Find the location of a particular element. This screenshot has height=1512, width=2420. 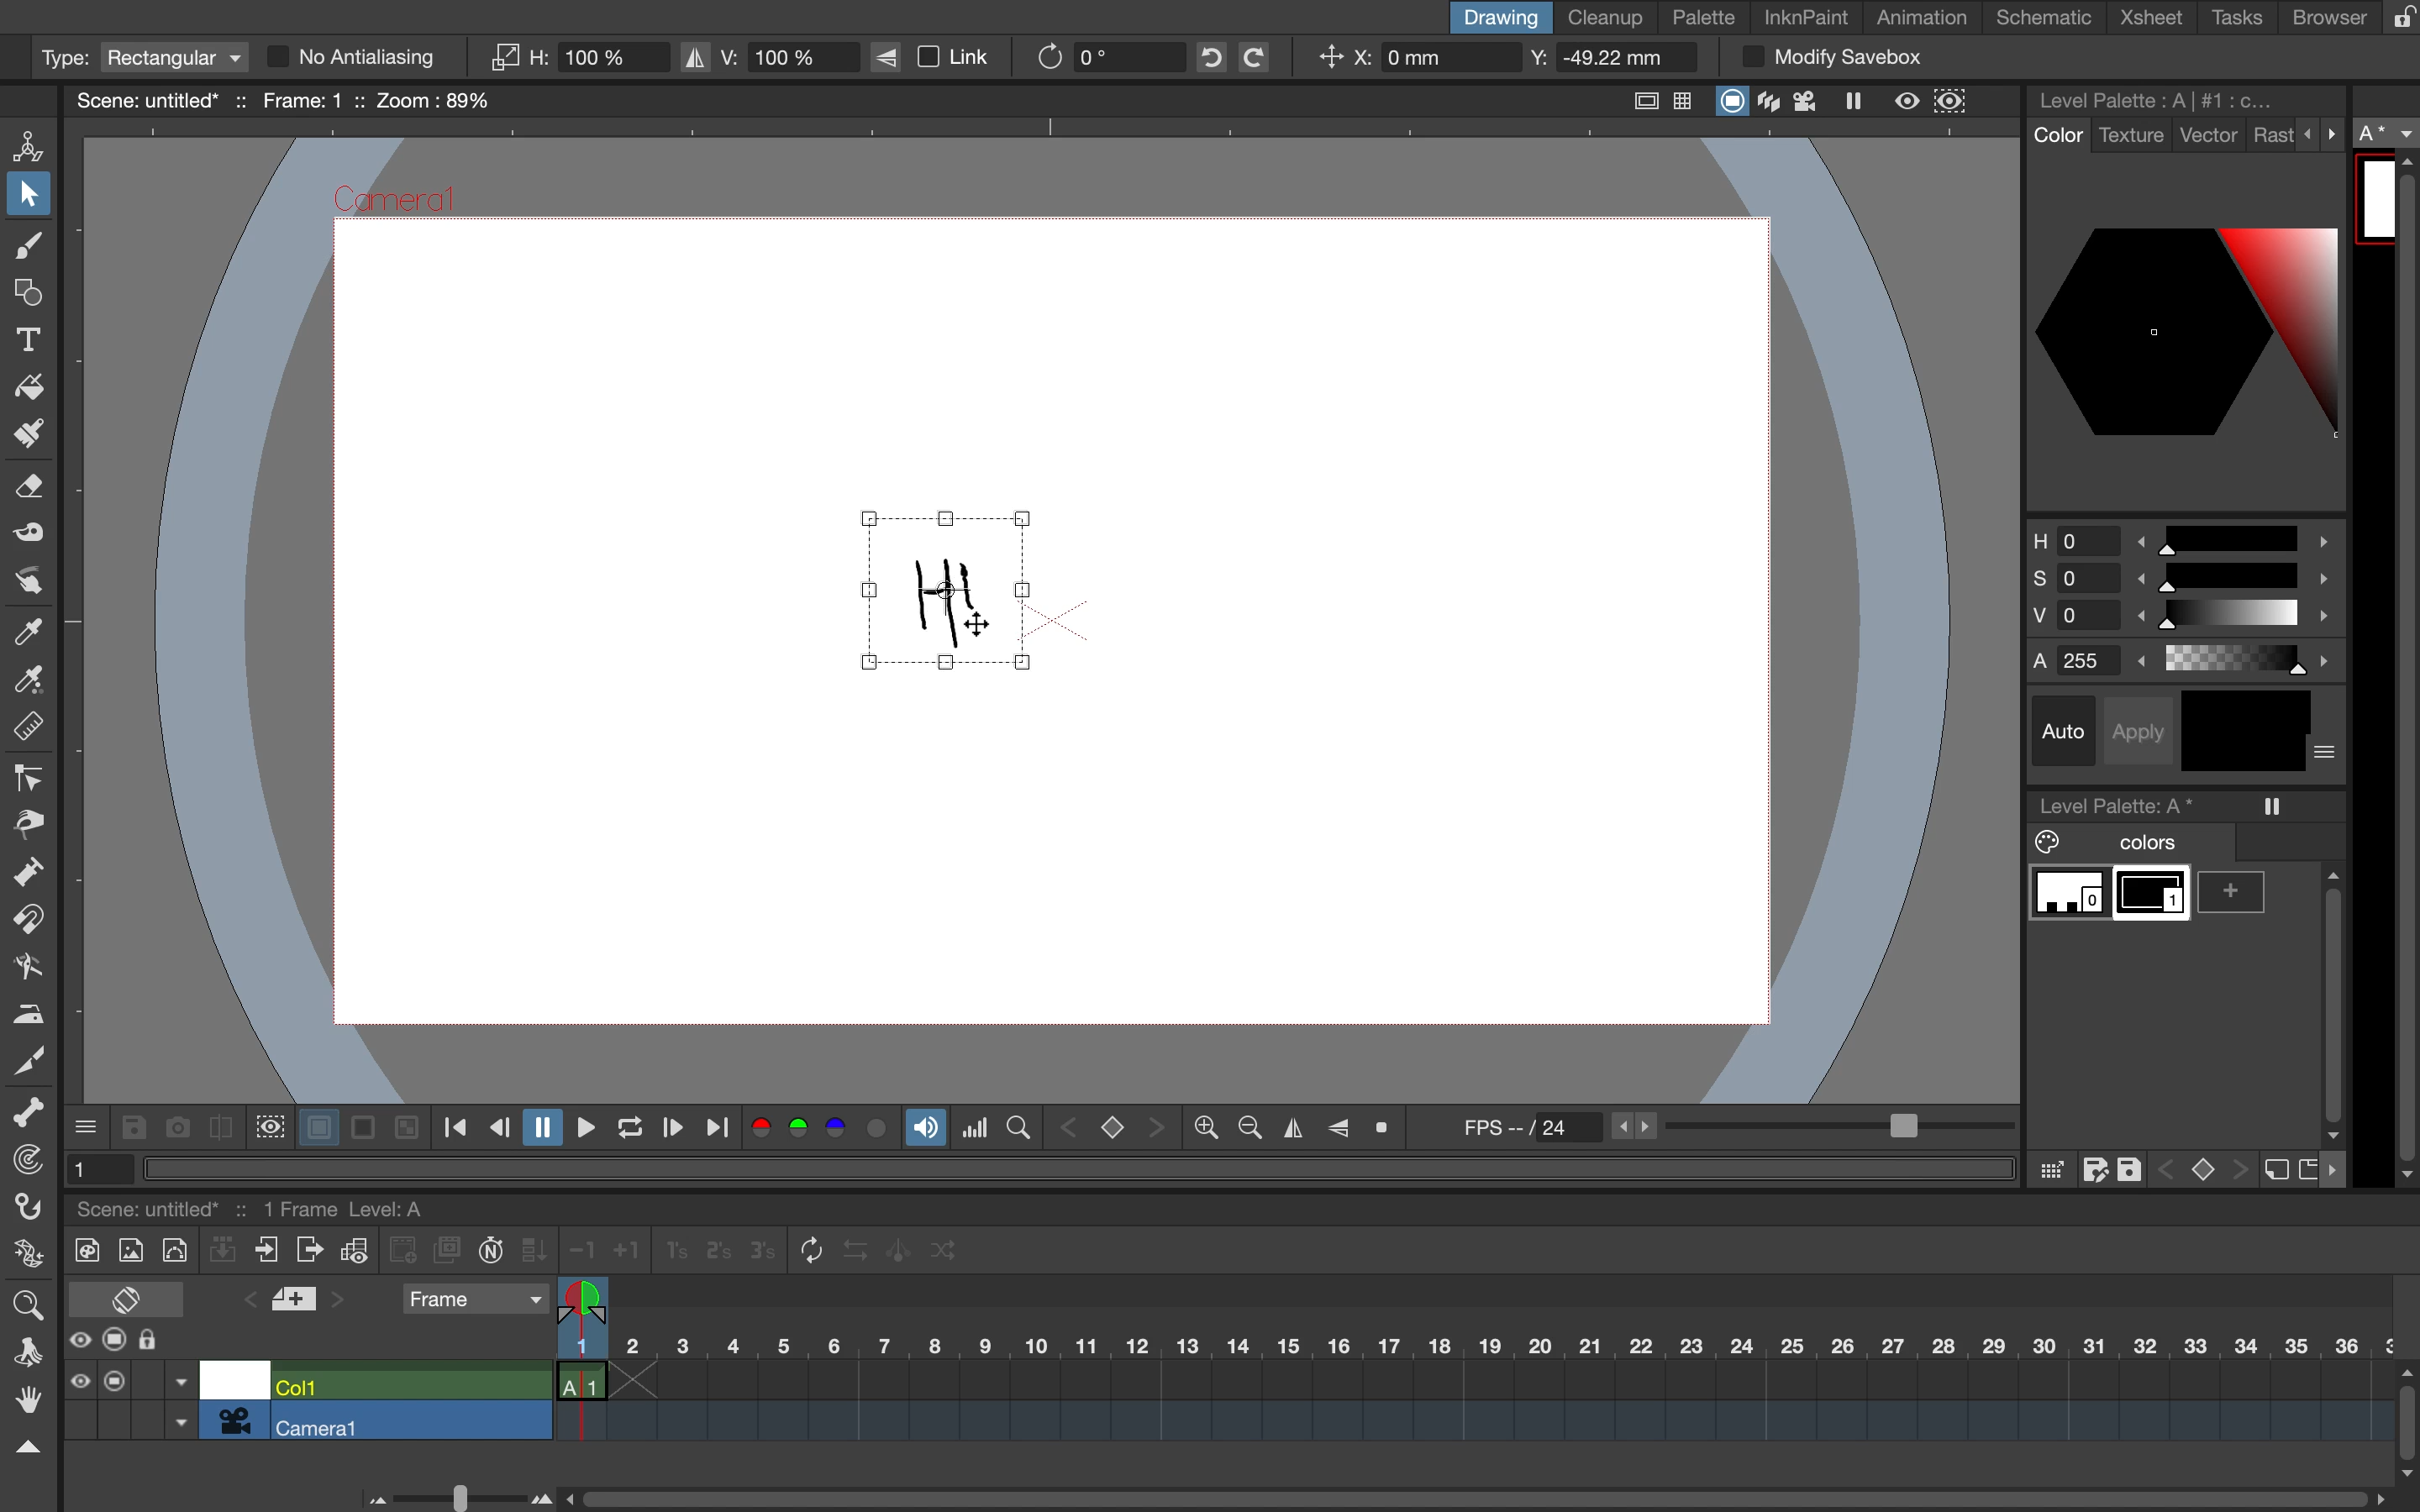

fill in empty cells is located at coordinates (537, 1250).